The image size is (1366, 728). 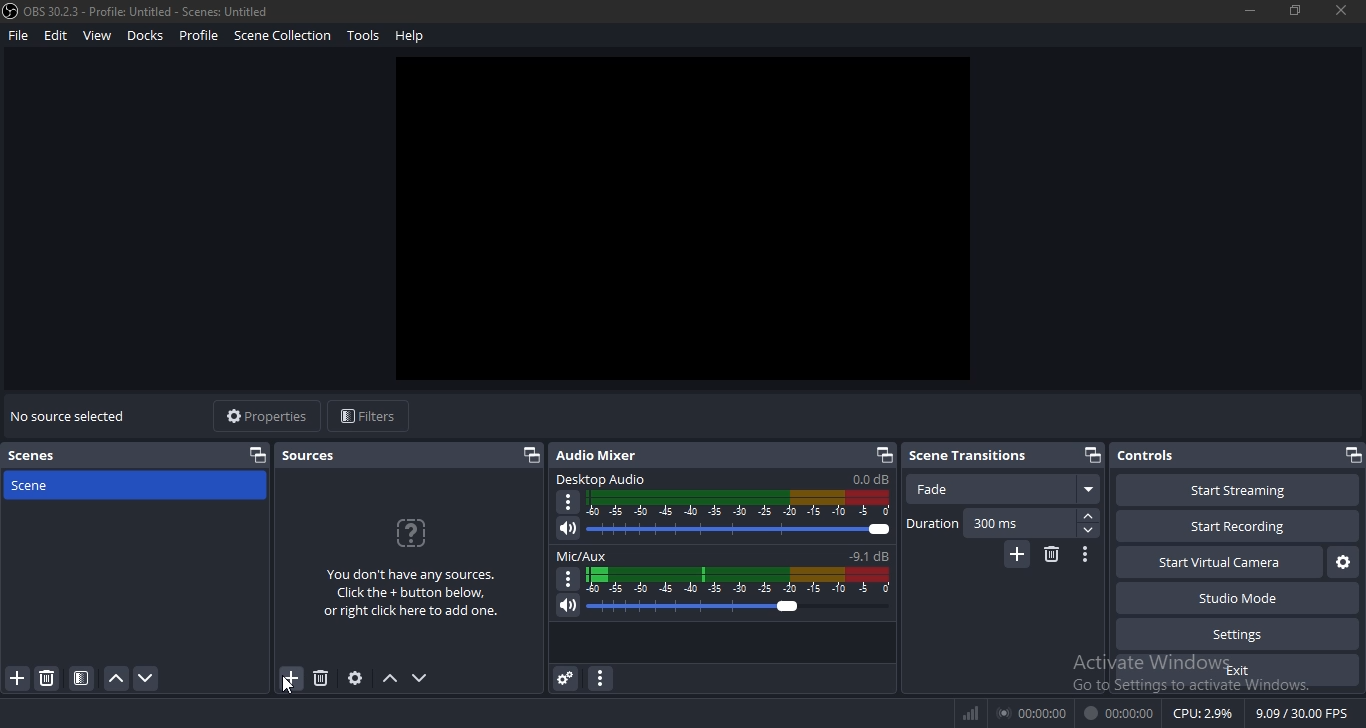 I want to click on remove scene, so click(x=48, y=679).